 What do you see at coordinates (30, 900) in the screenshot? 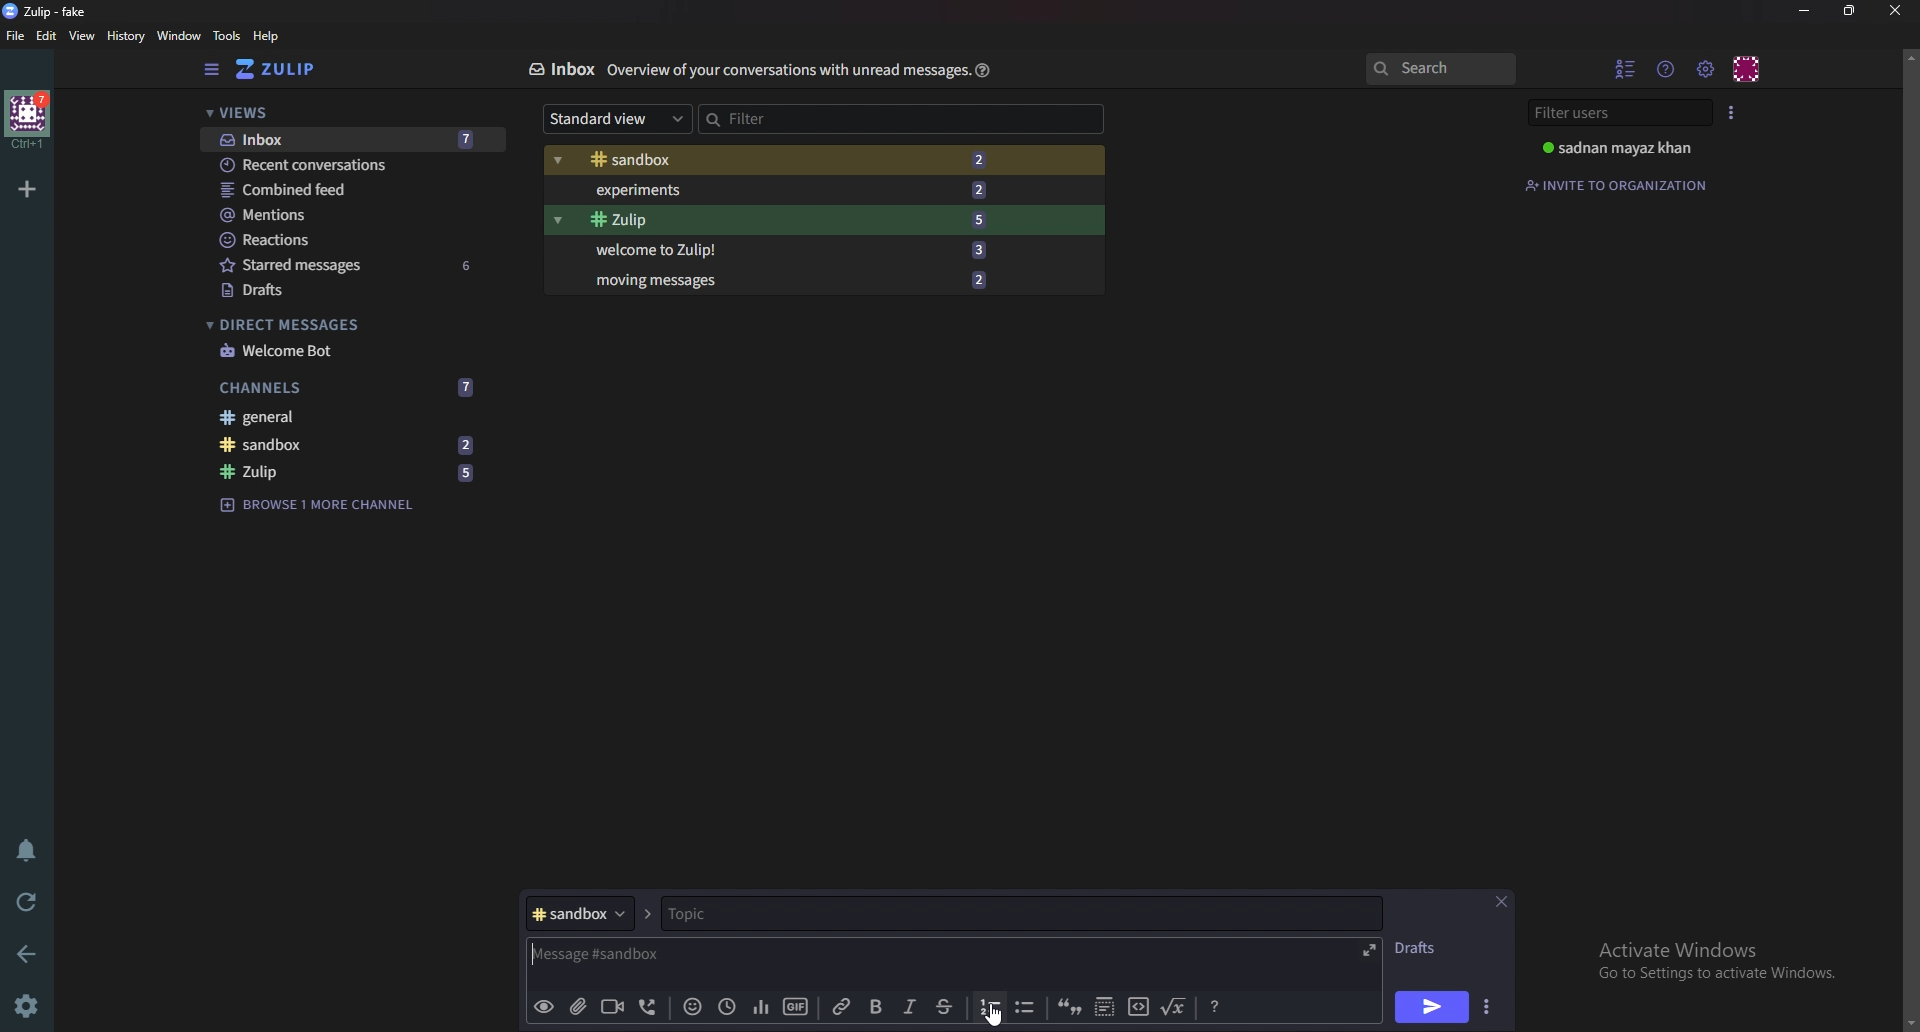
I see `Reload` at bounding box center [30, 900].